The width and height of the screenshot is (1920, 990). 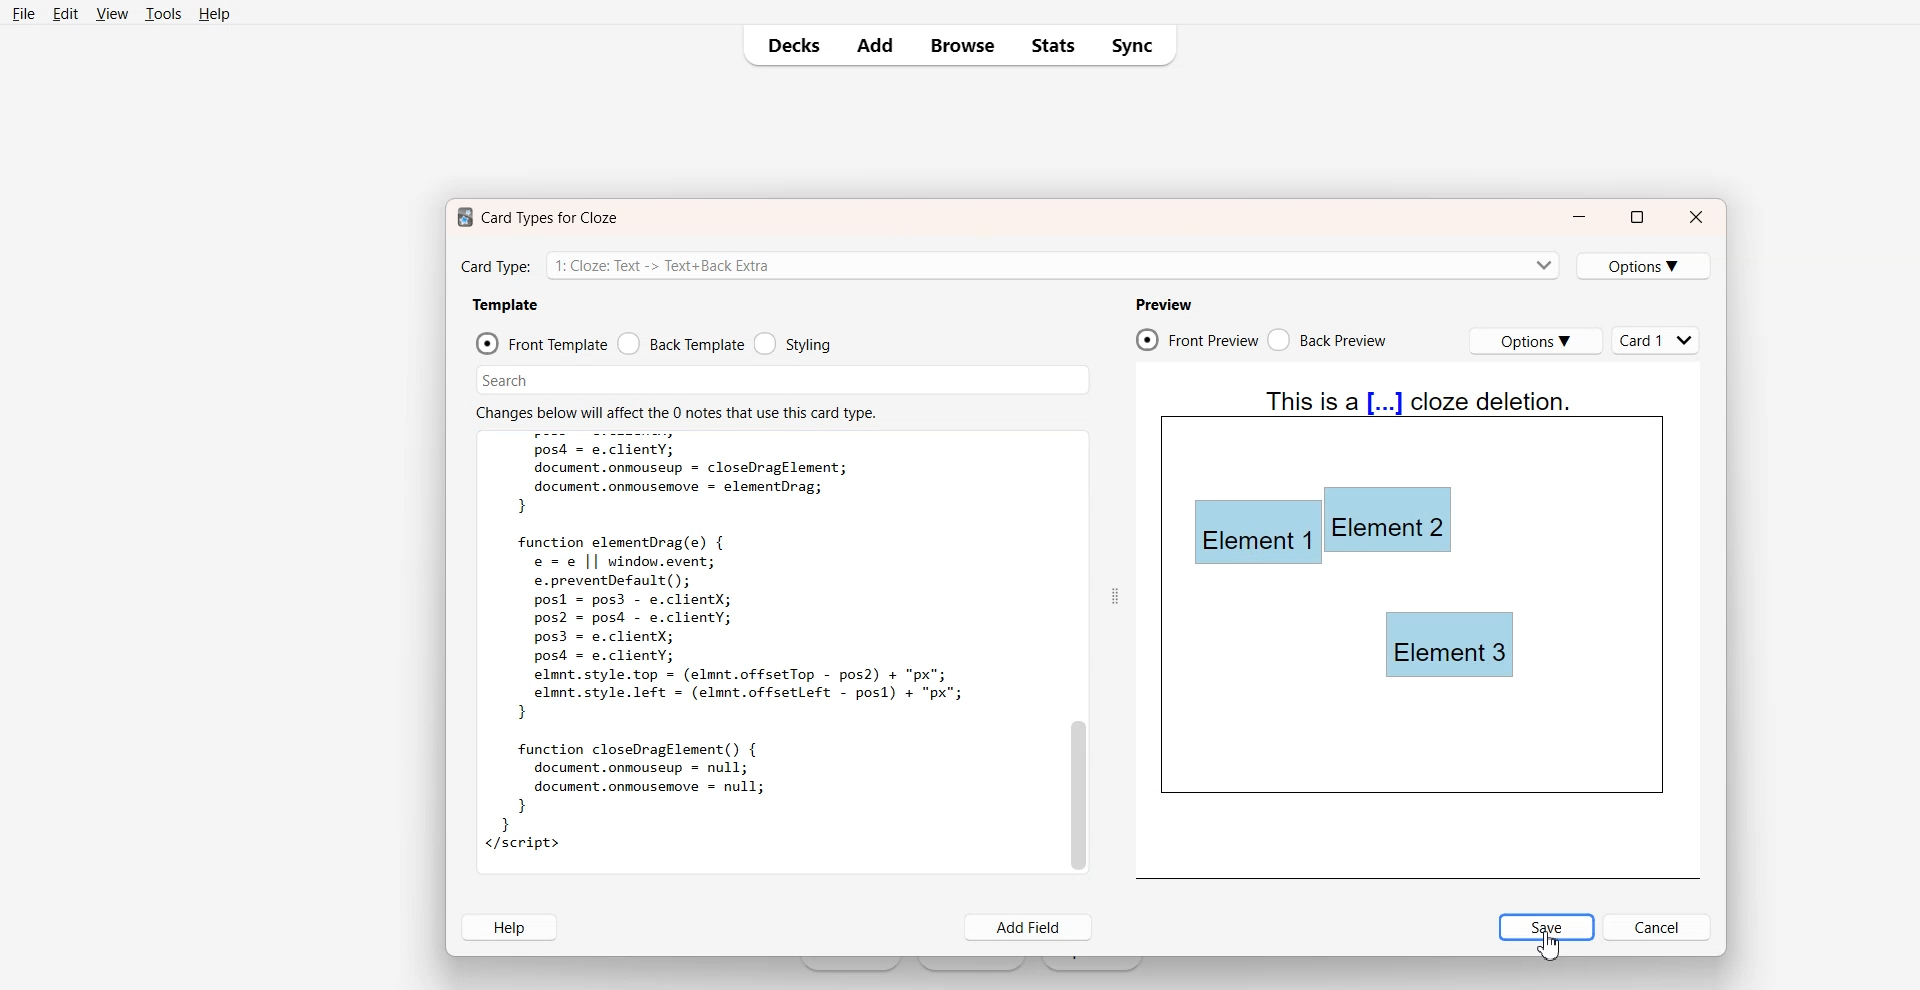 What do you see at coordinates (1535, 341) in the screenshot?
I see `Options` at bounding box center [1535, 341].